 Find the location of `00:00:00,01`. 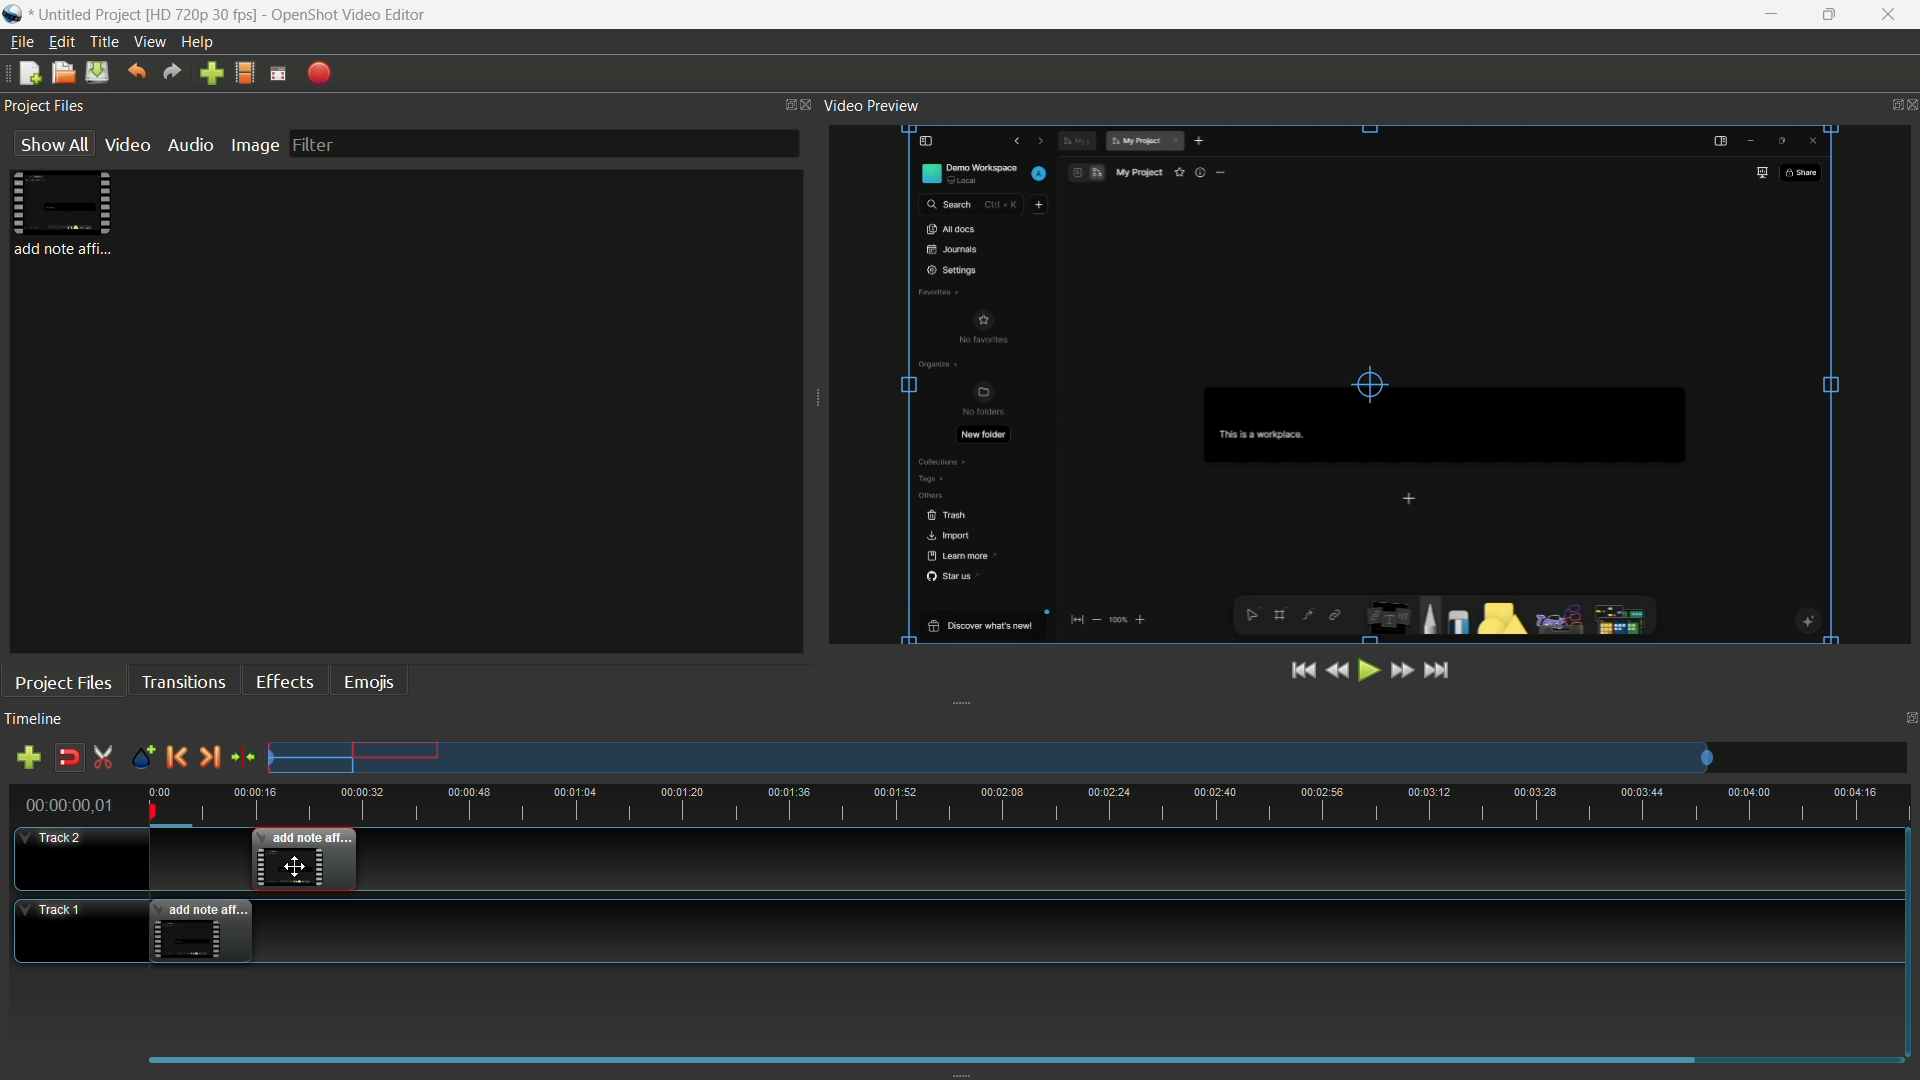

00:00:00,01 is located at coordinates (70, 803).